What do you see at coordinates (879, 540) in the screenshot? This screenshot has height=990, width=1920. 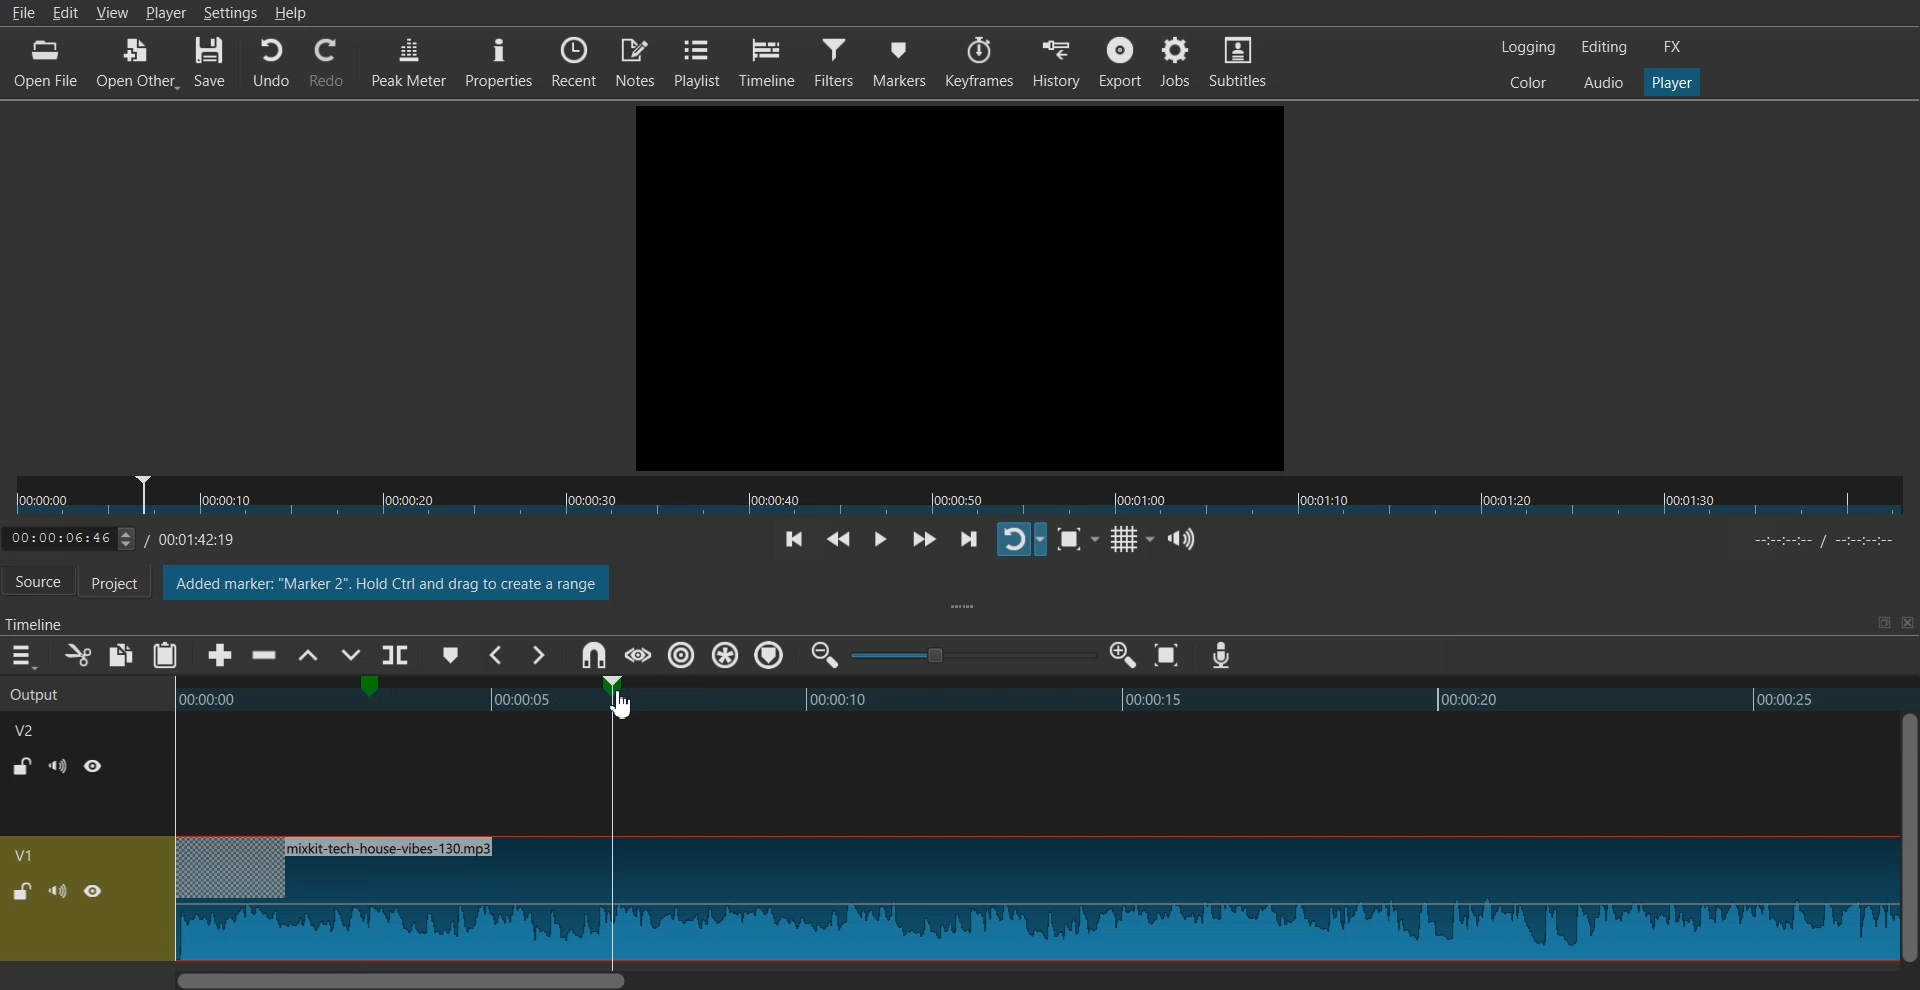 I see `Toggle play or pause` at bounding box center [879, 540].